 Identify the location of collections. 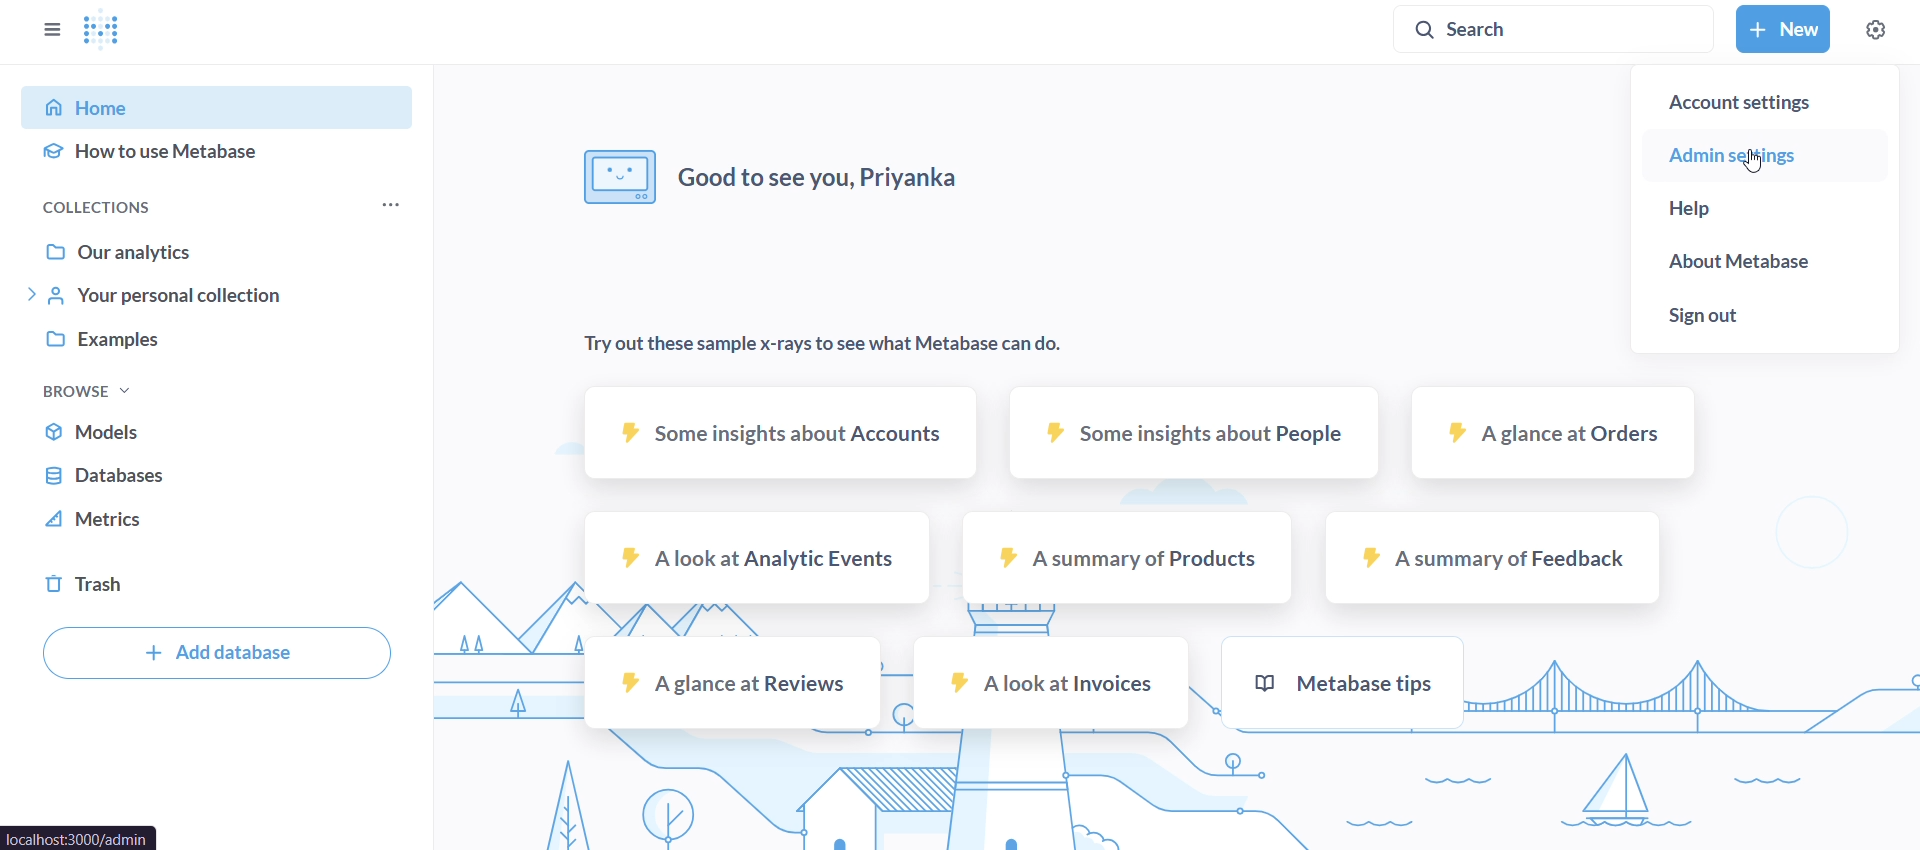
(145, 205).